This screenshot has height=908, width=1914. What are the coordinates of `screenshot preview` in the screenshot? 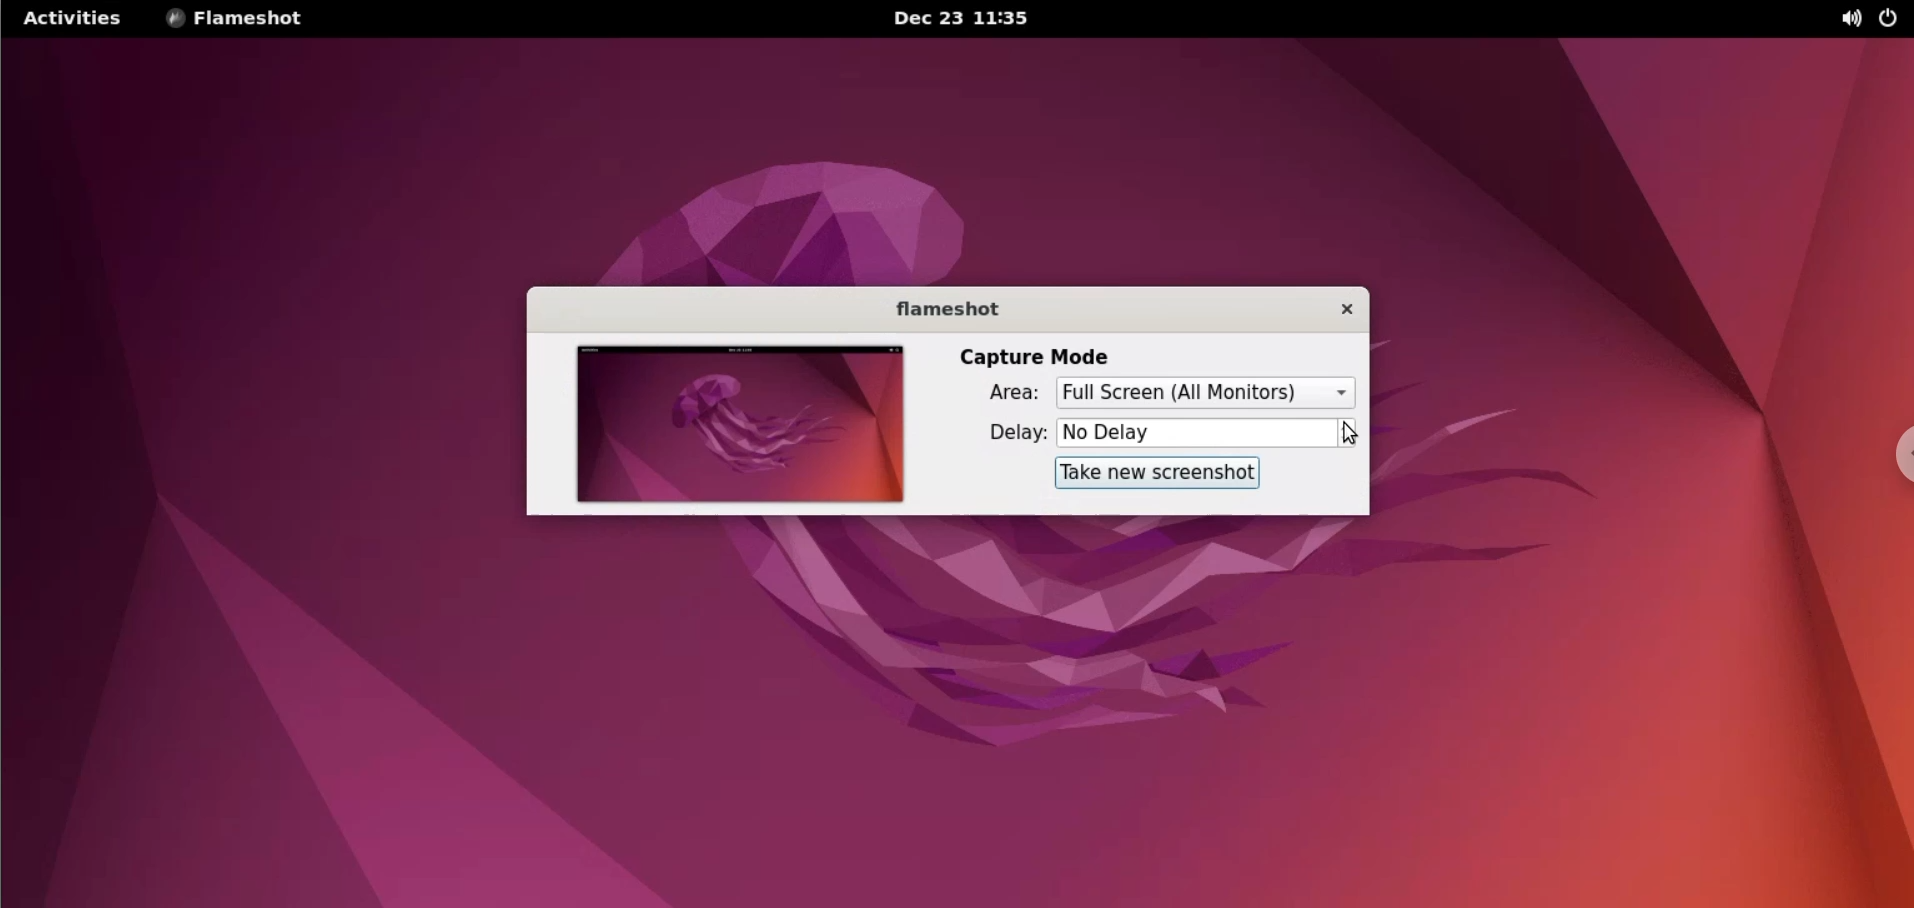 It's located at (736, 427).